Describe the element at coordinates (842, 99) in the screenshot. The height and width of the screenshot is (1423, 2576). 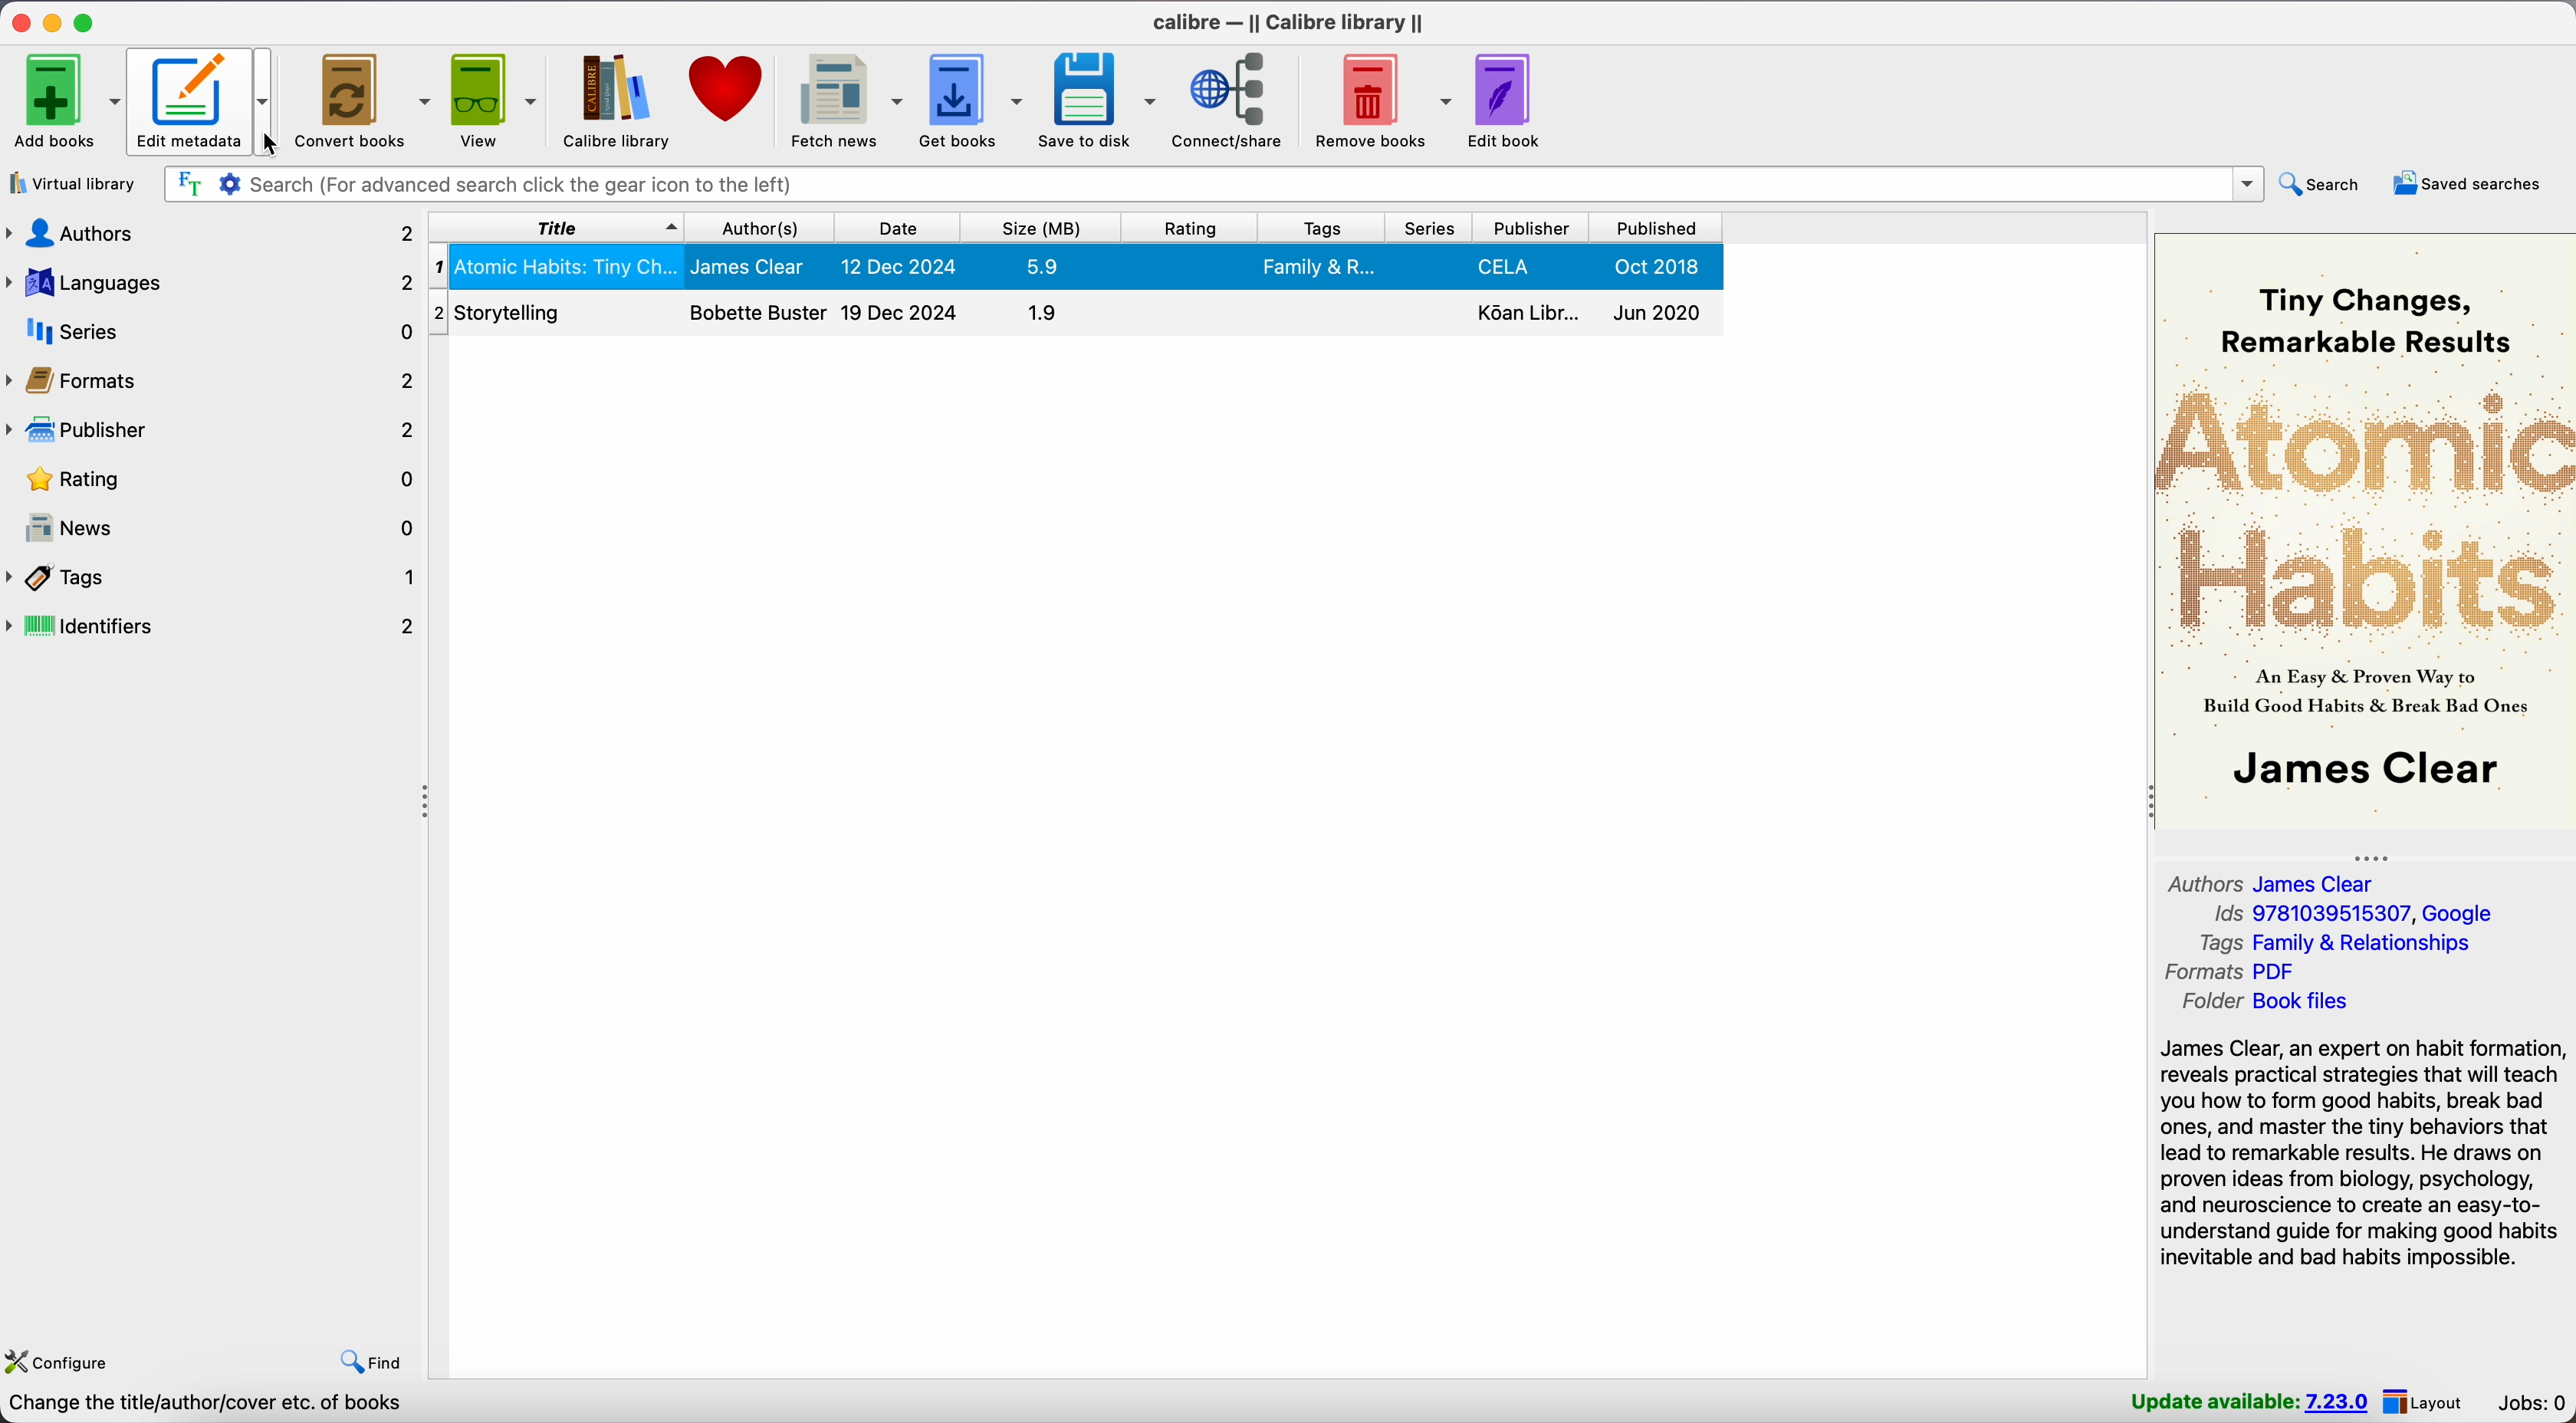
I see `fetch news` at that location.